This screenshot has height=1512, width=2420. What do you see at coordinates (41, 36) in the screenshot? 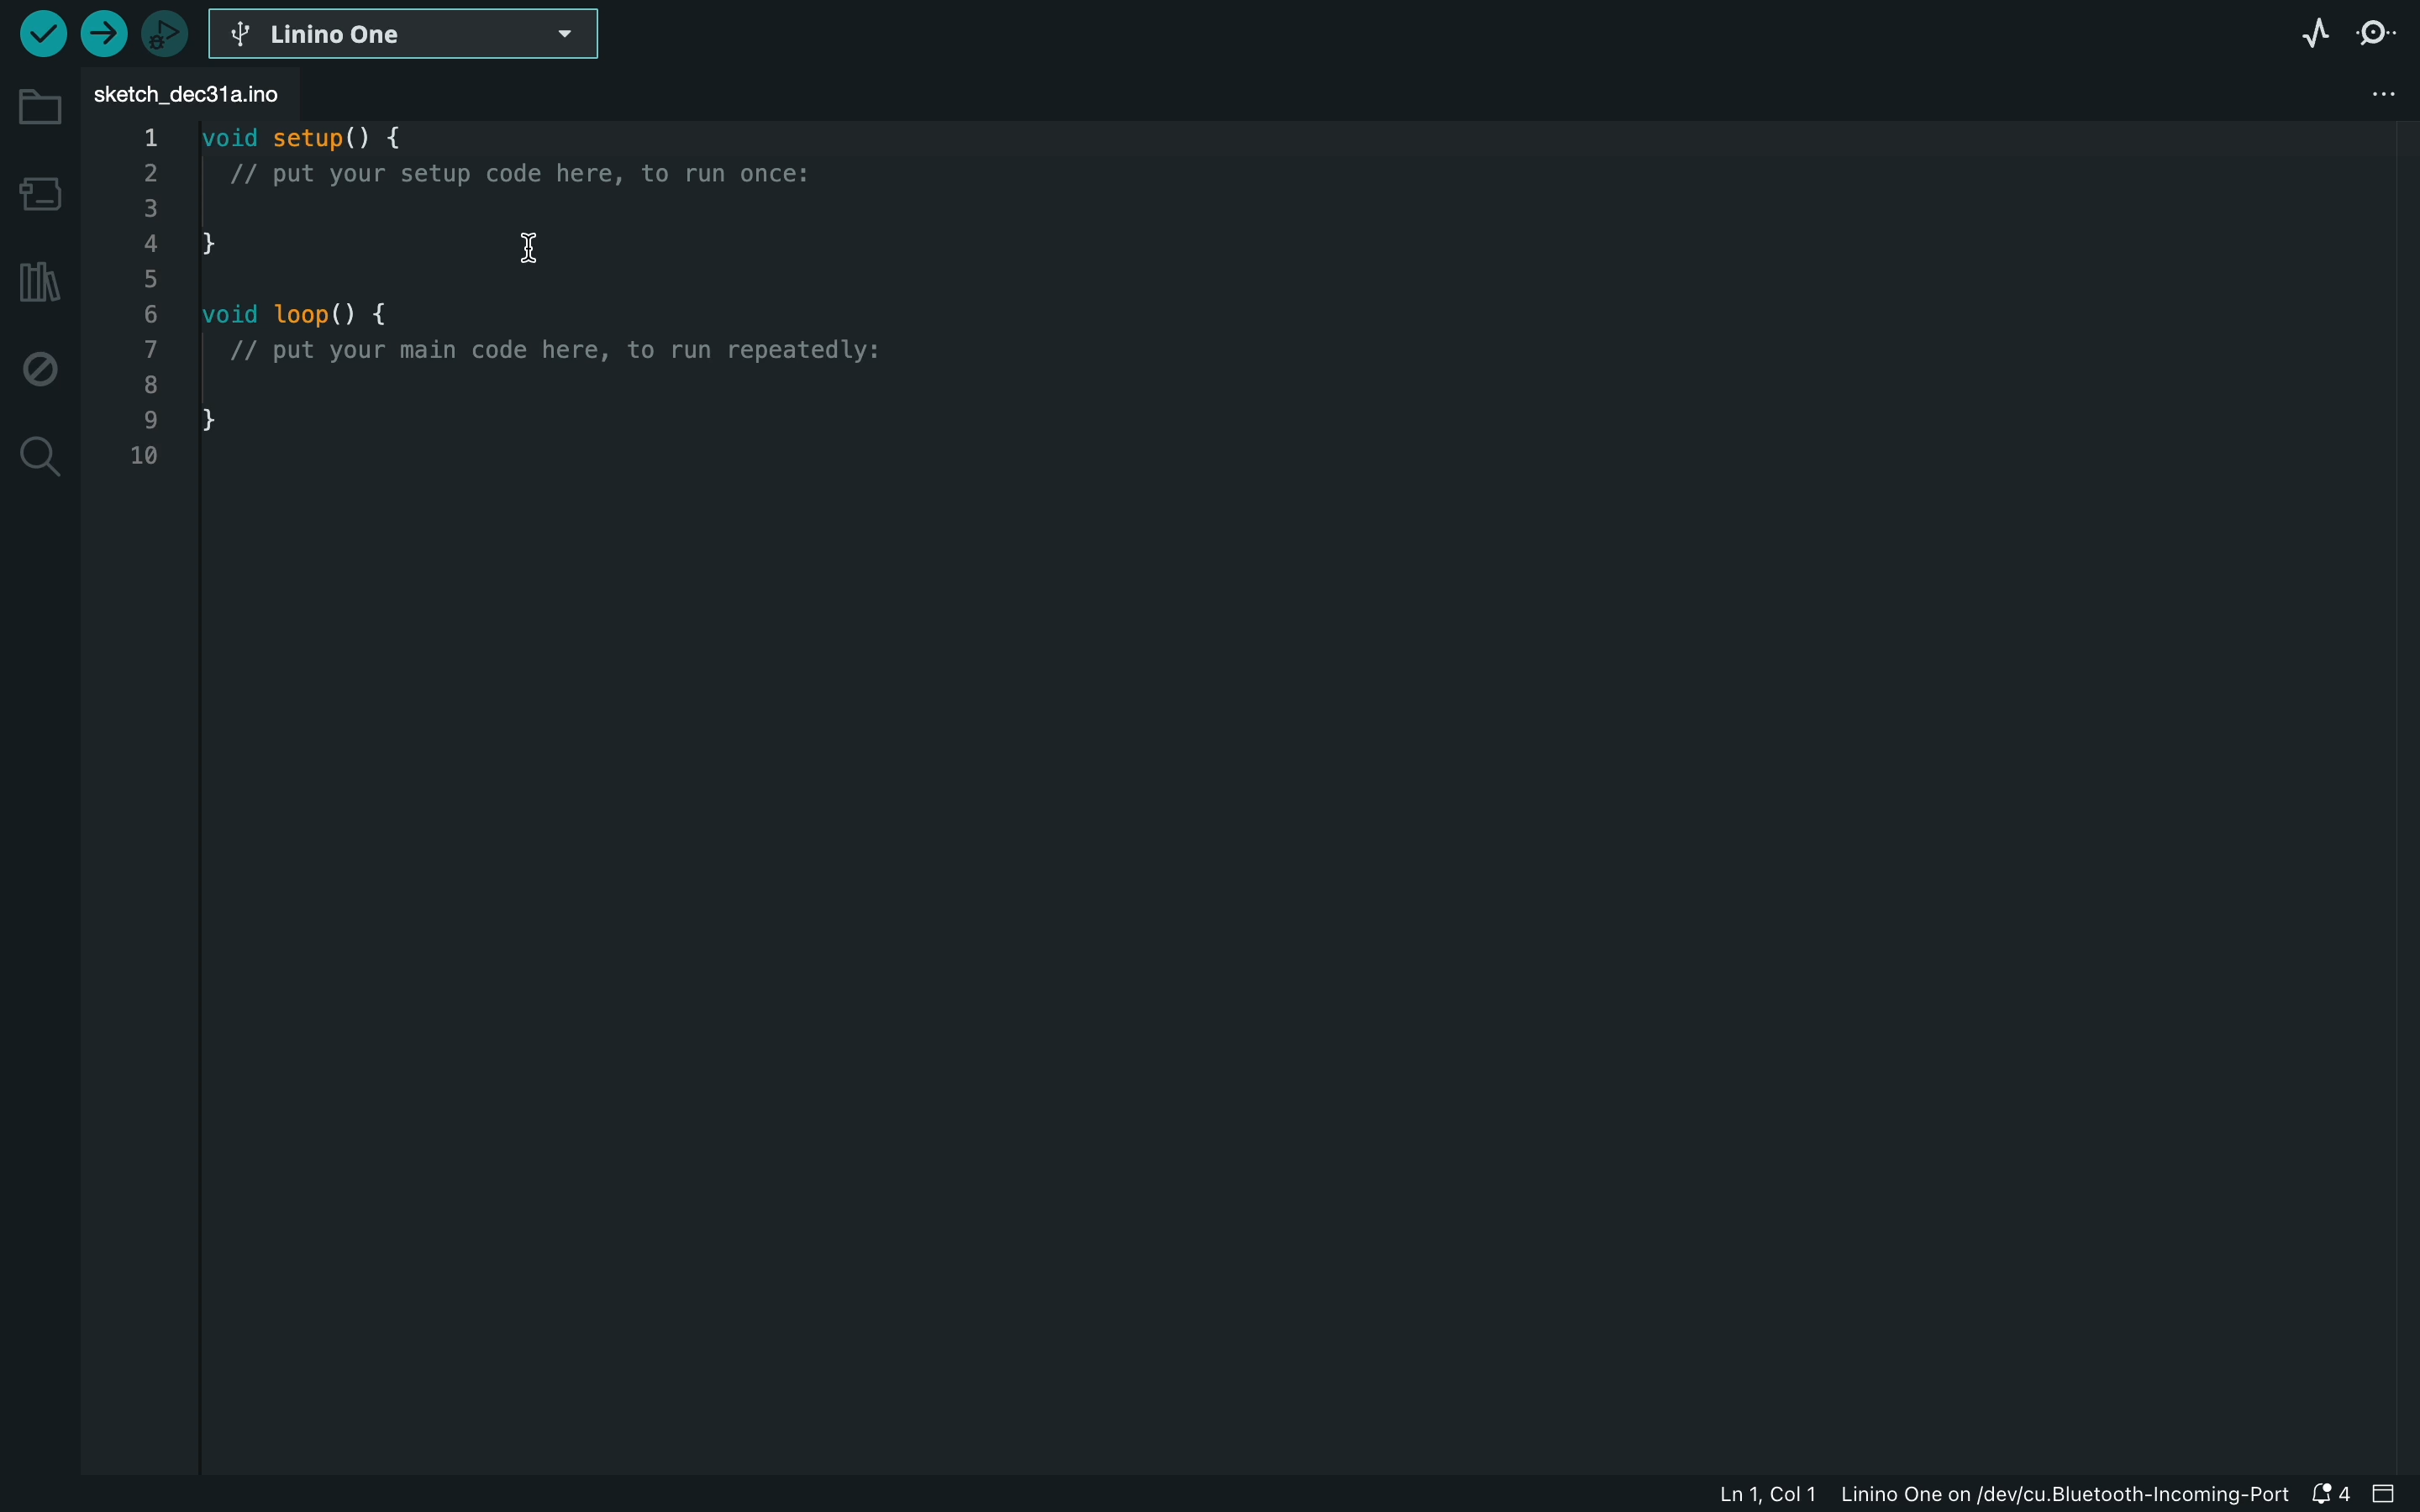
I see `upload` at bounding box center [41, 36].